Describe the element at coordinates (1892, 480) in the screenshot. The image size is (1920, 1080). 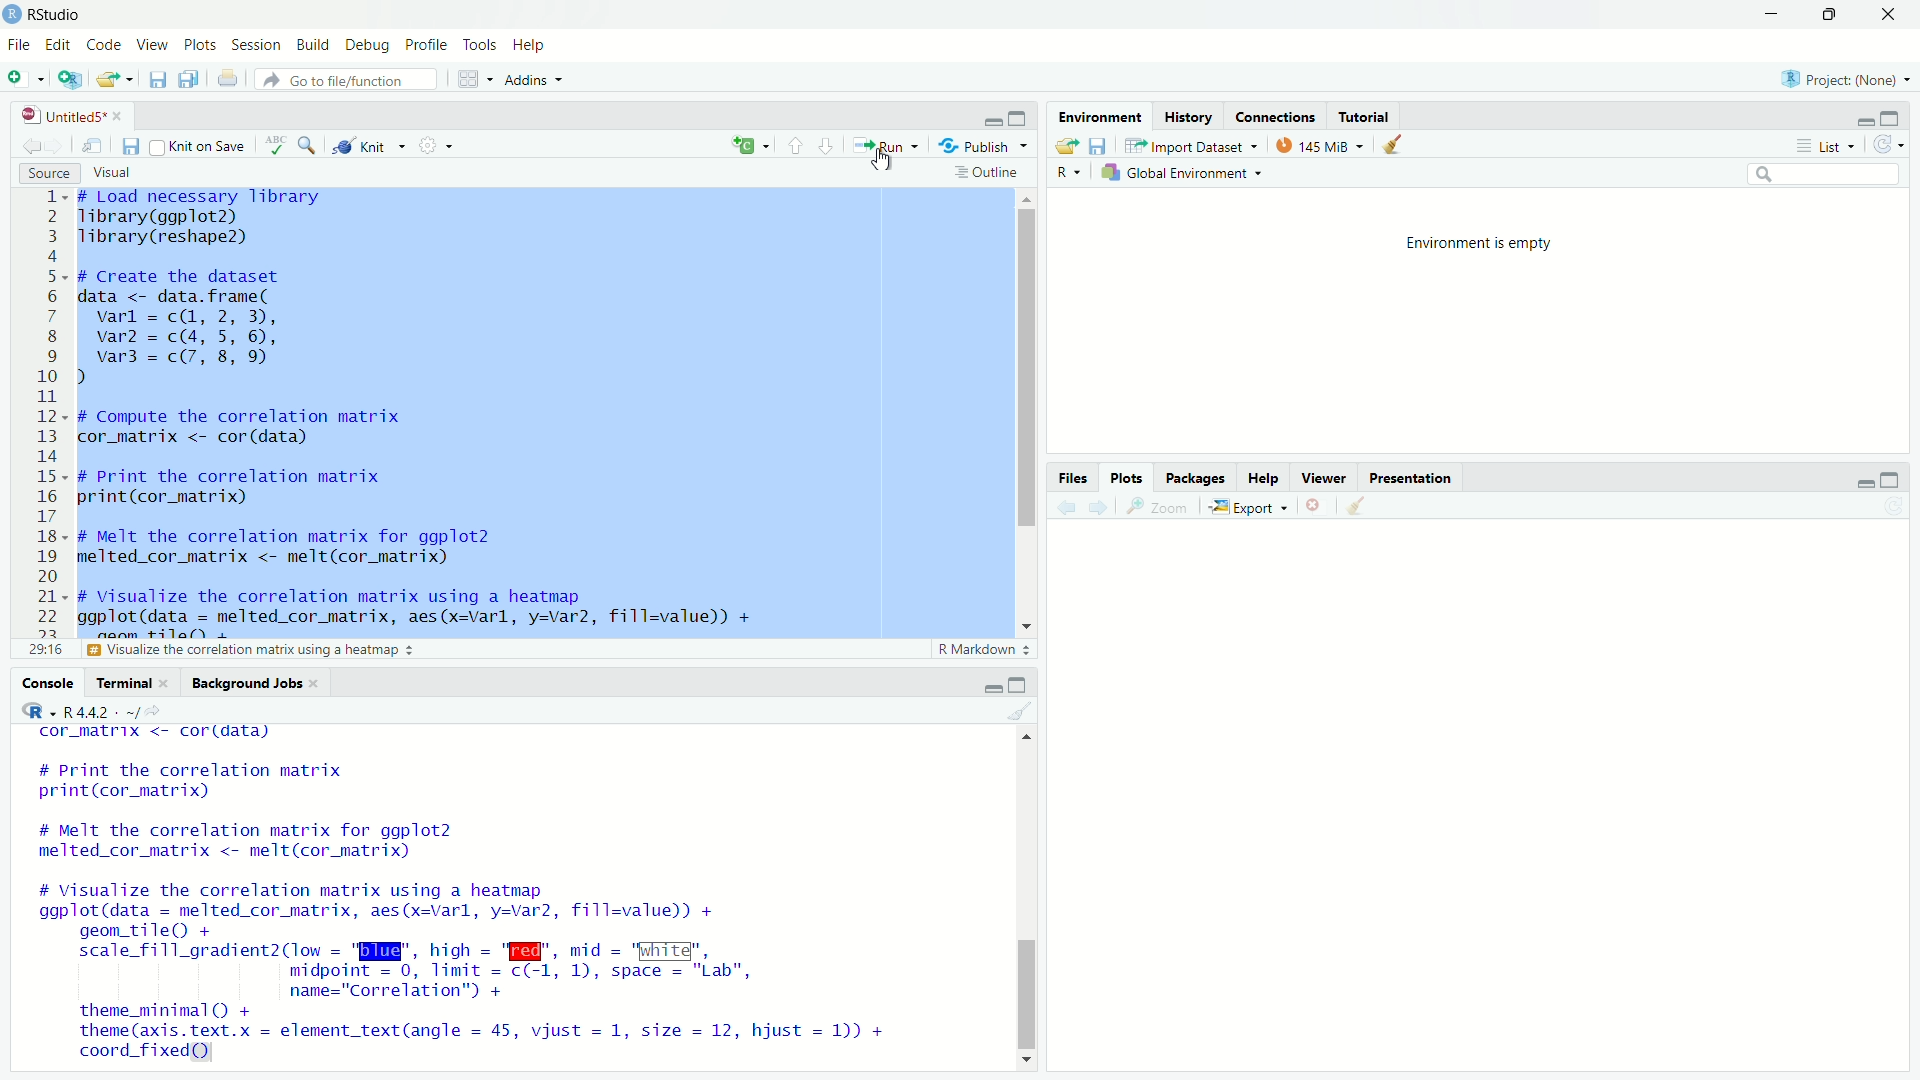
I see `maximize` at that location.